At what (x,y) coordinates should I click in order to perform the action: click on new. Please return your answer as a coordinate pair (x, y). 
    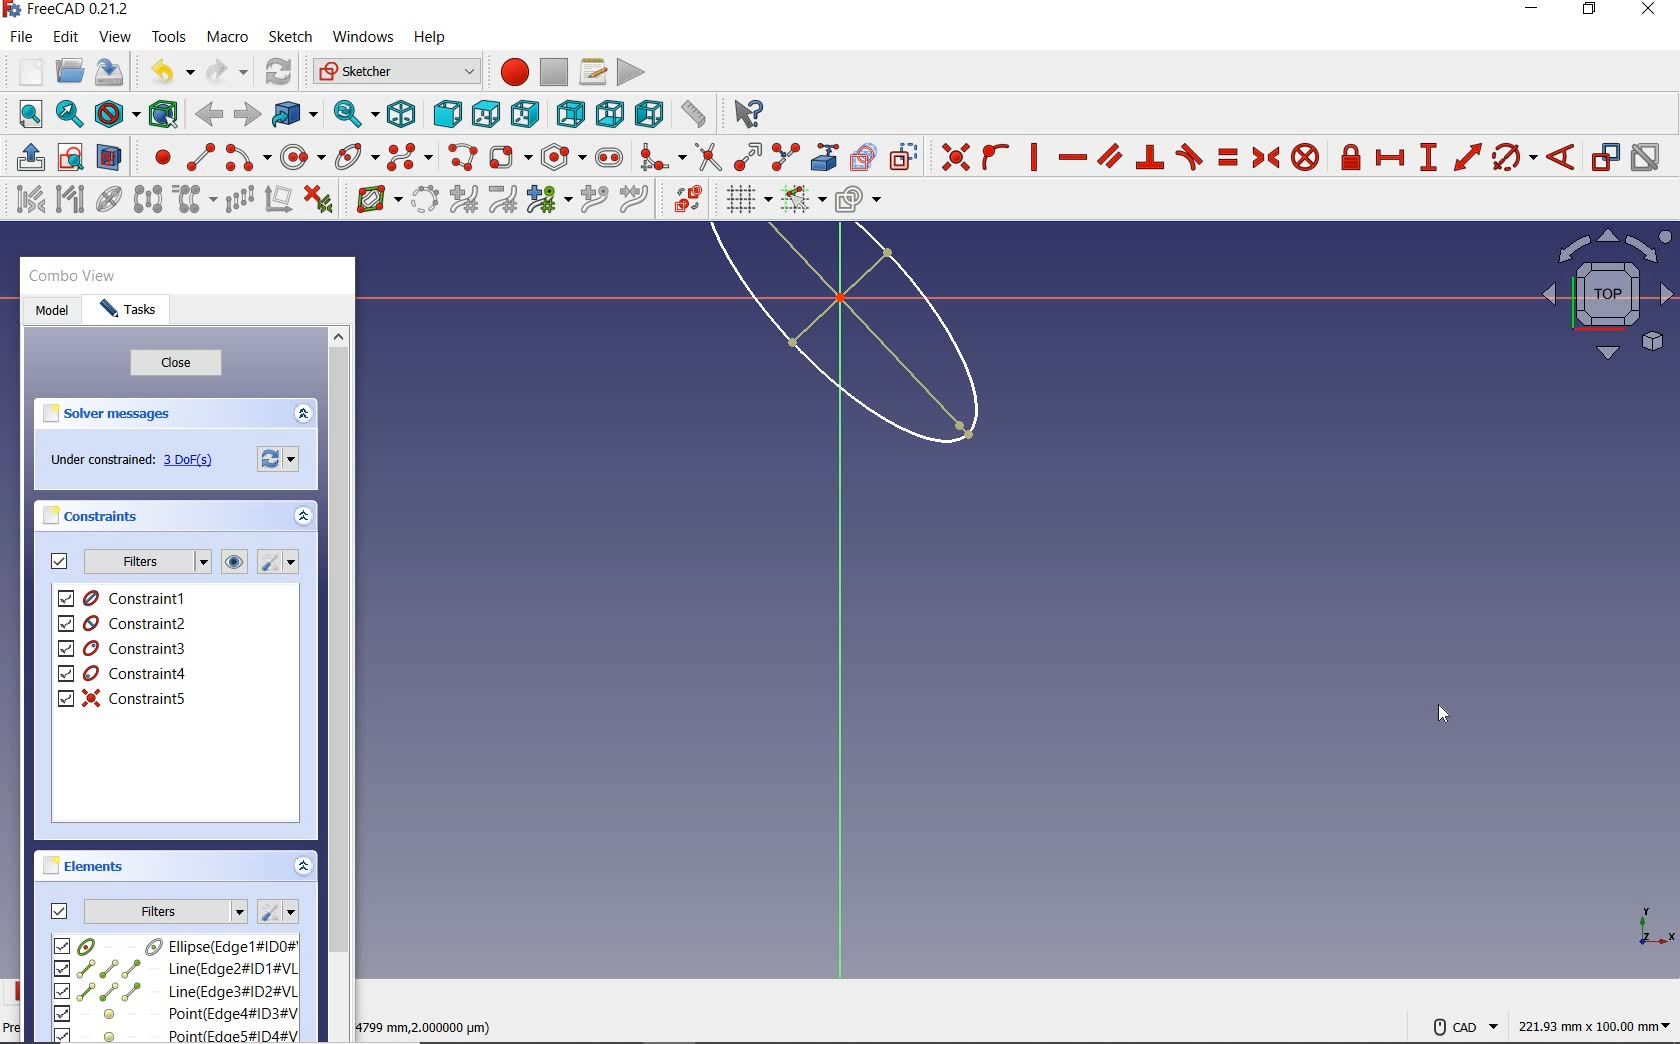
    Looking at the image, I should click on (25, 71).